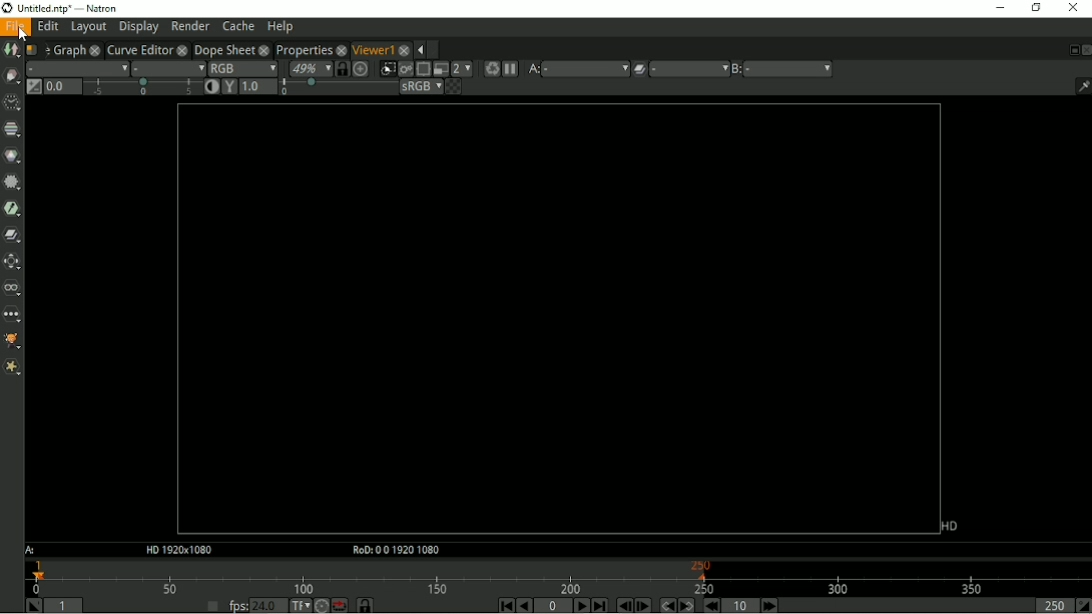 The image size is (1092, 614). I want to click on Next keyframe, so click(684, 605).